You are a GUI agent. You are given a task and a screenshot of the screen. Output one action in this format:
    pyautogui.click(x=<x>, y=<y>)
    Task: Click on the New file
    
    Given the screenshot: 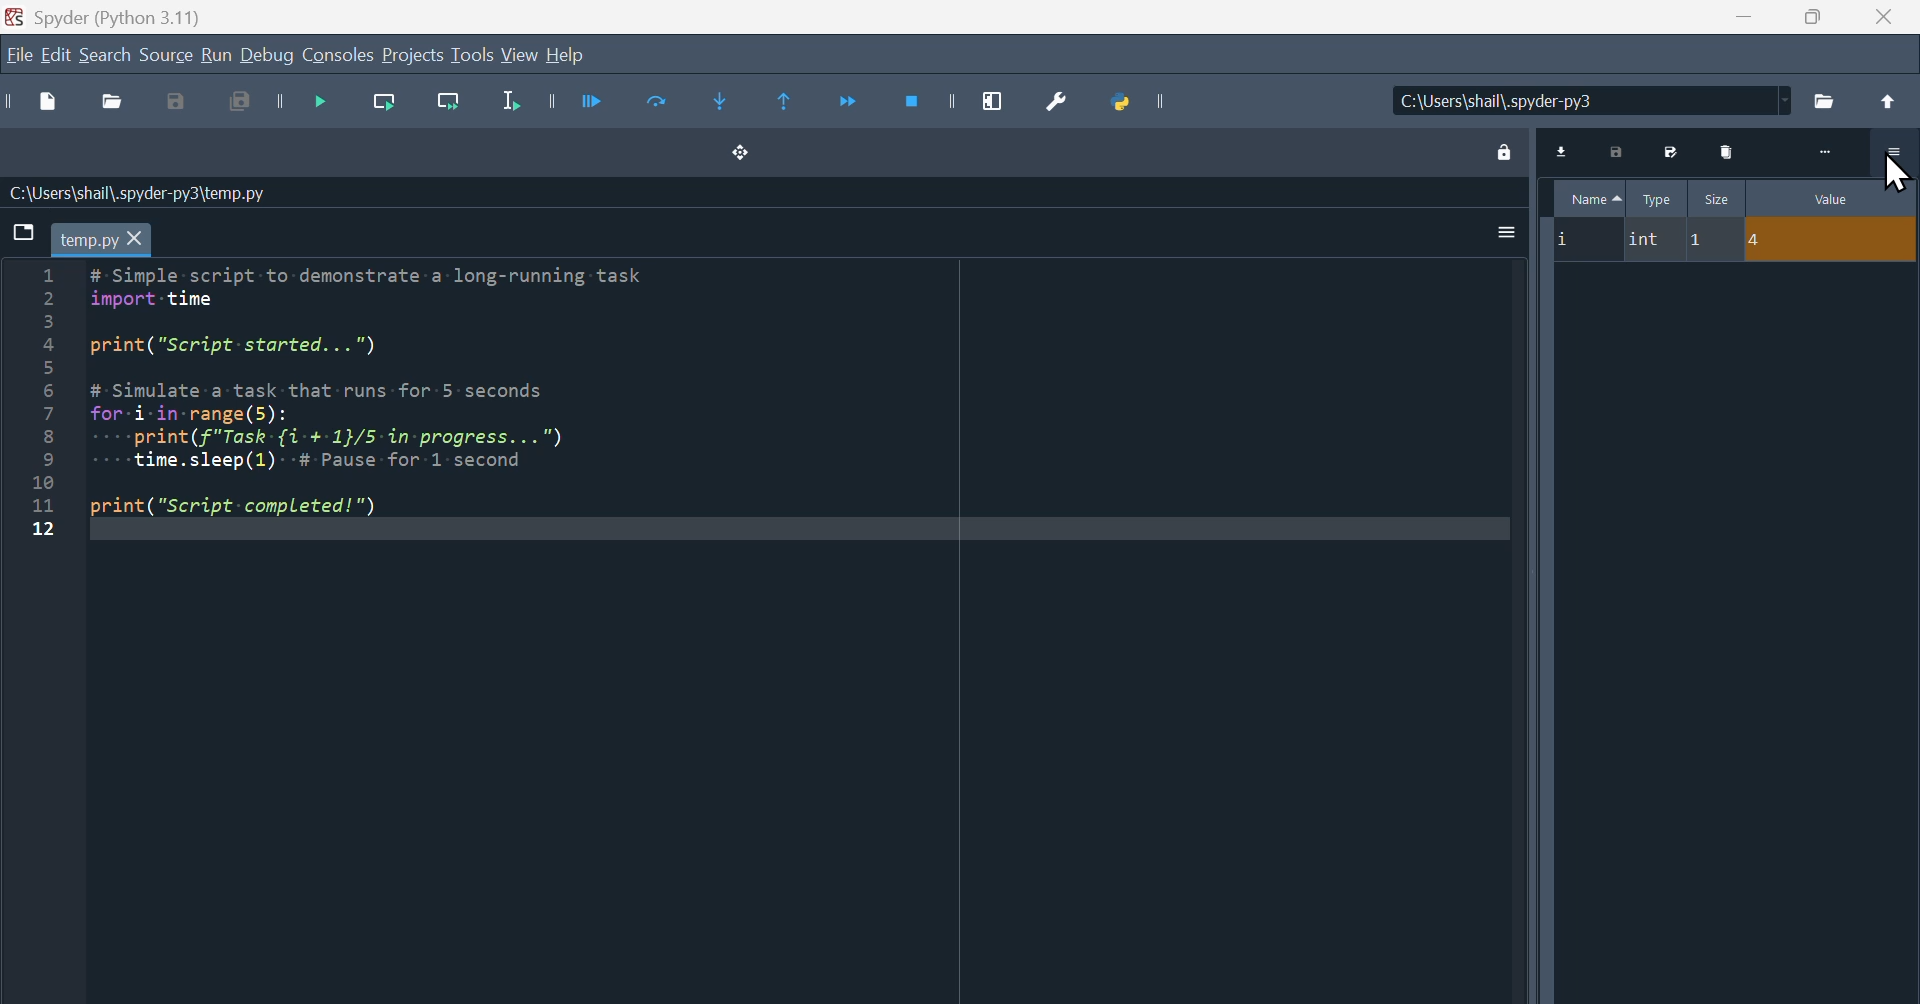 What is the action you would take?
    pyautogui.click(x=47, y=101)
    